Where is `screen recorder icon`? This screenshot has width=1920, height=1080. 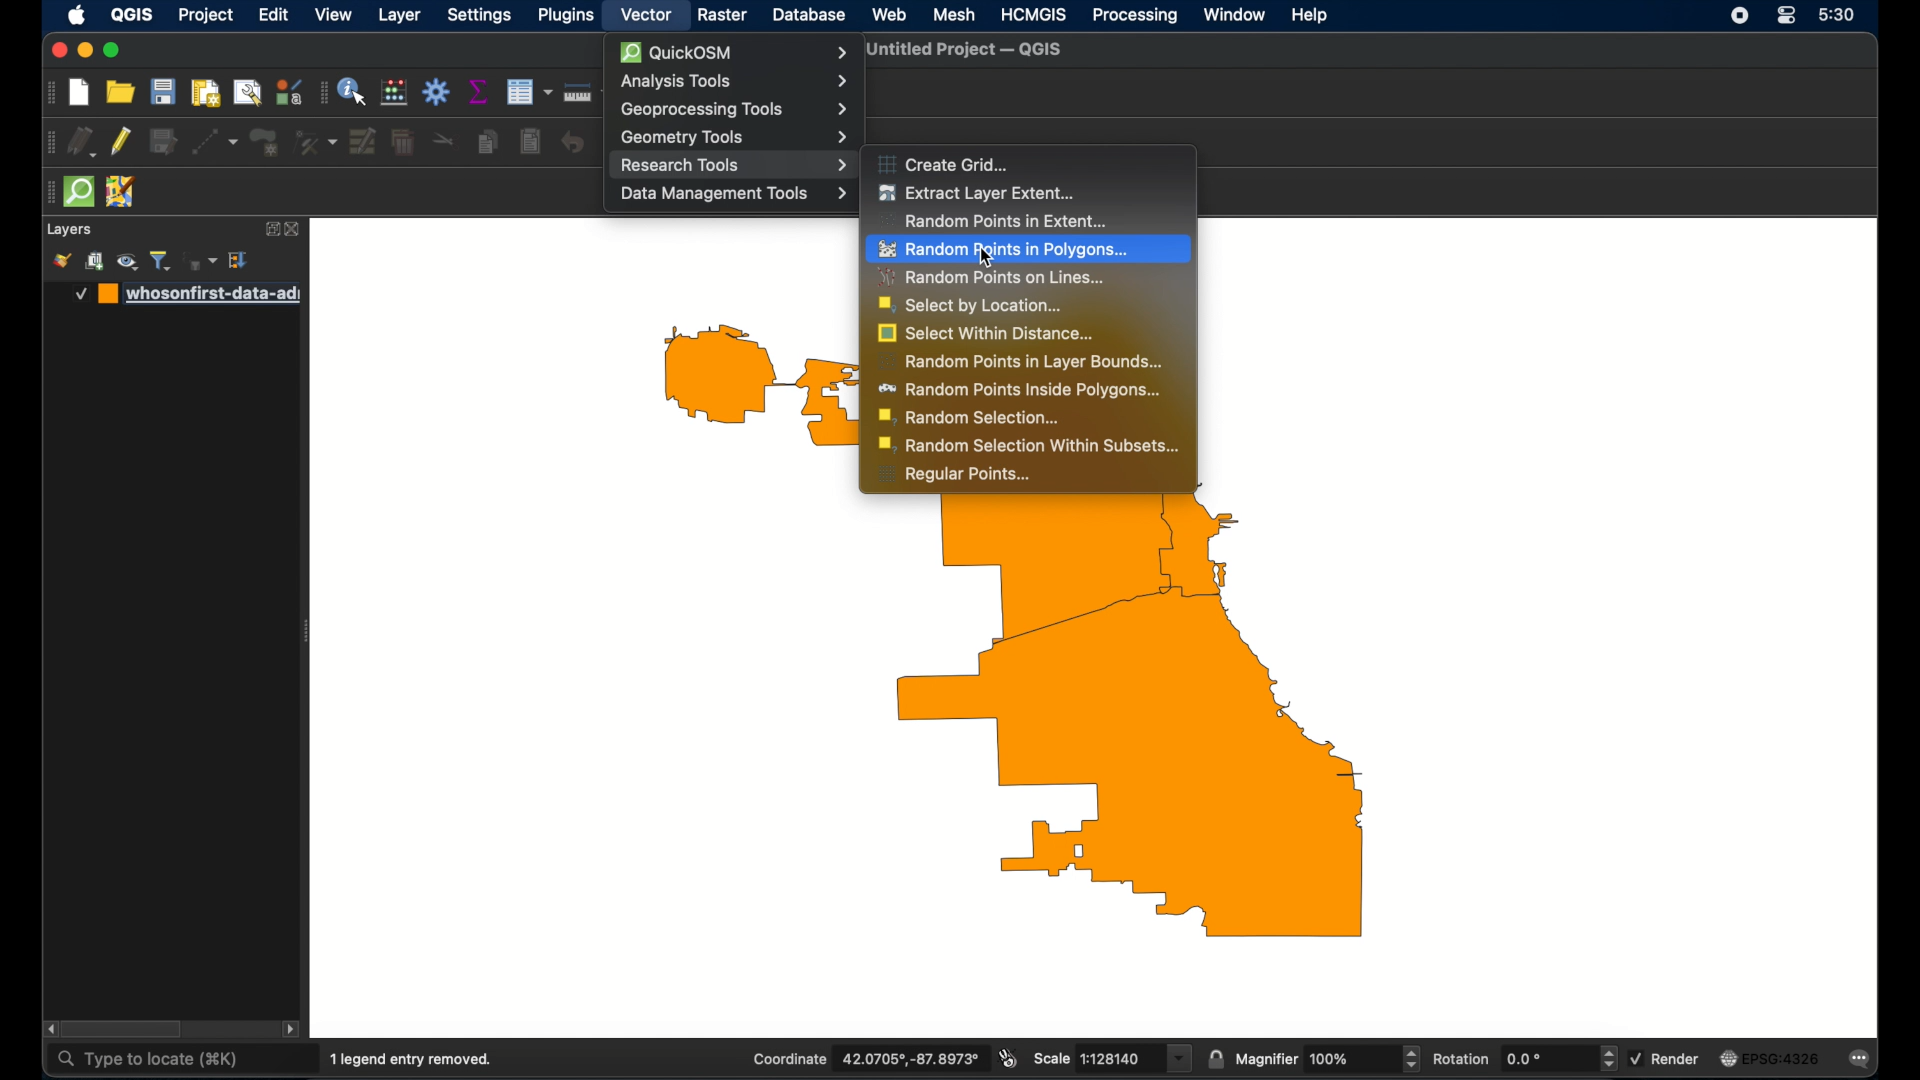 screen recorder icon is located at coordinates (1740, 16).